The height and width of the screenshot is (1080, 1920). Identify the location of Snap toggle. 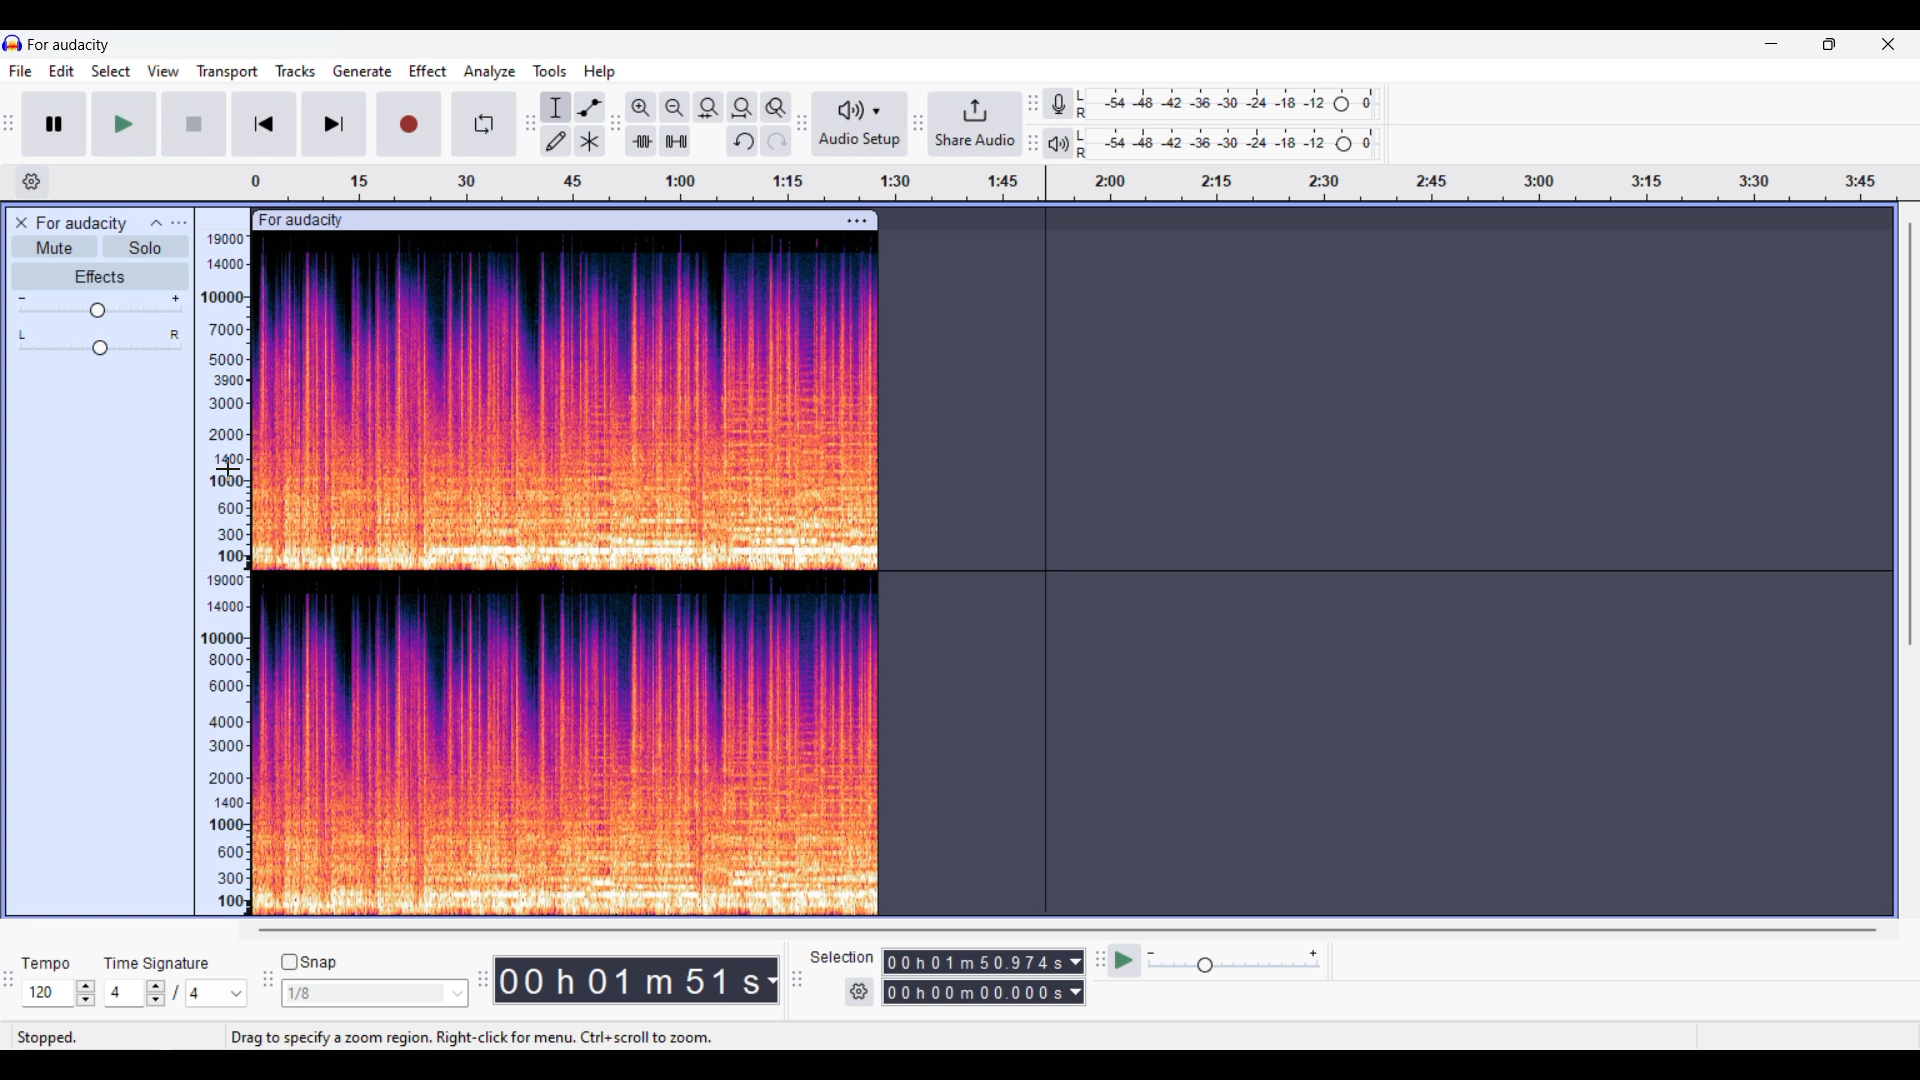
(310, 962).